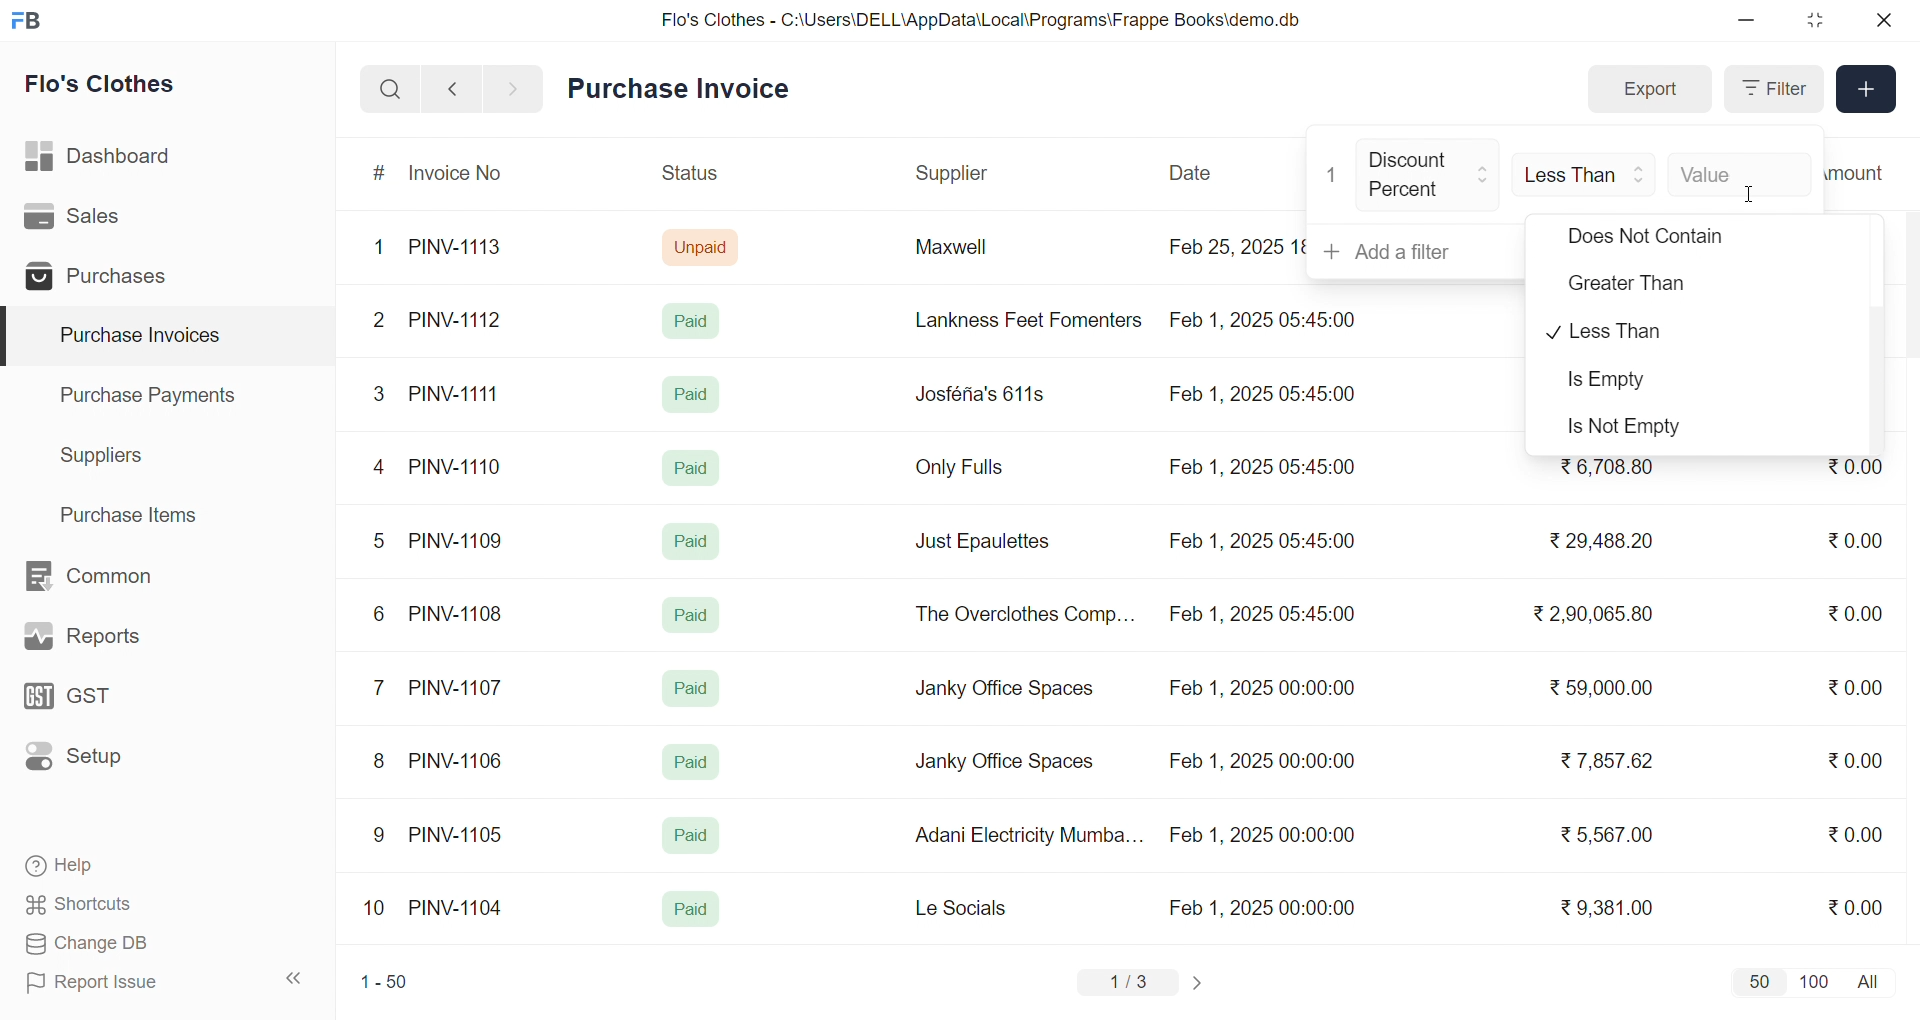 The height and width of the screenshot is (1020, 1920). Describe the element at coordinates (460, 834) in the screenshot. I see `PINV-1105` at that location.